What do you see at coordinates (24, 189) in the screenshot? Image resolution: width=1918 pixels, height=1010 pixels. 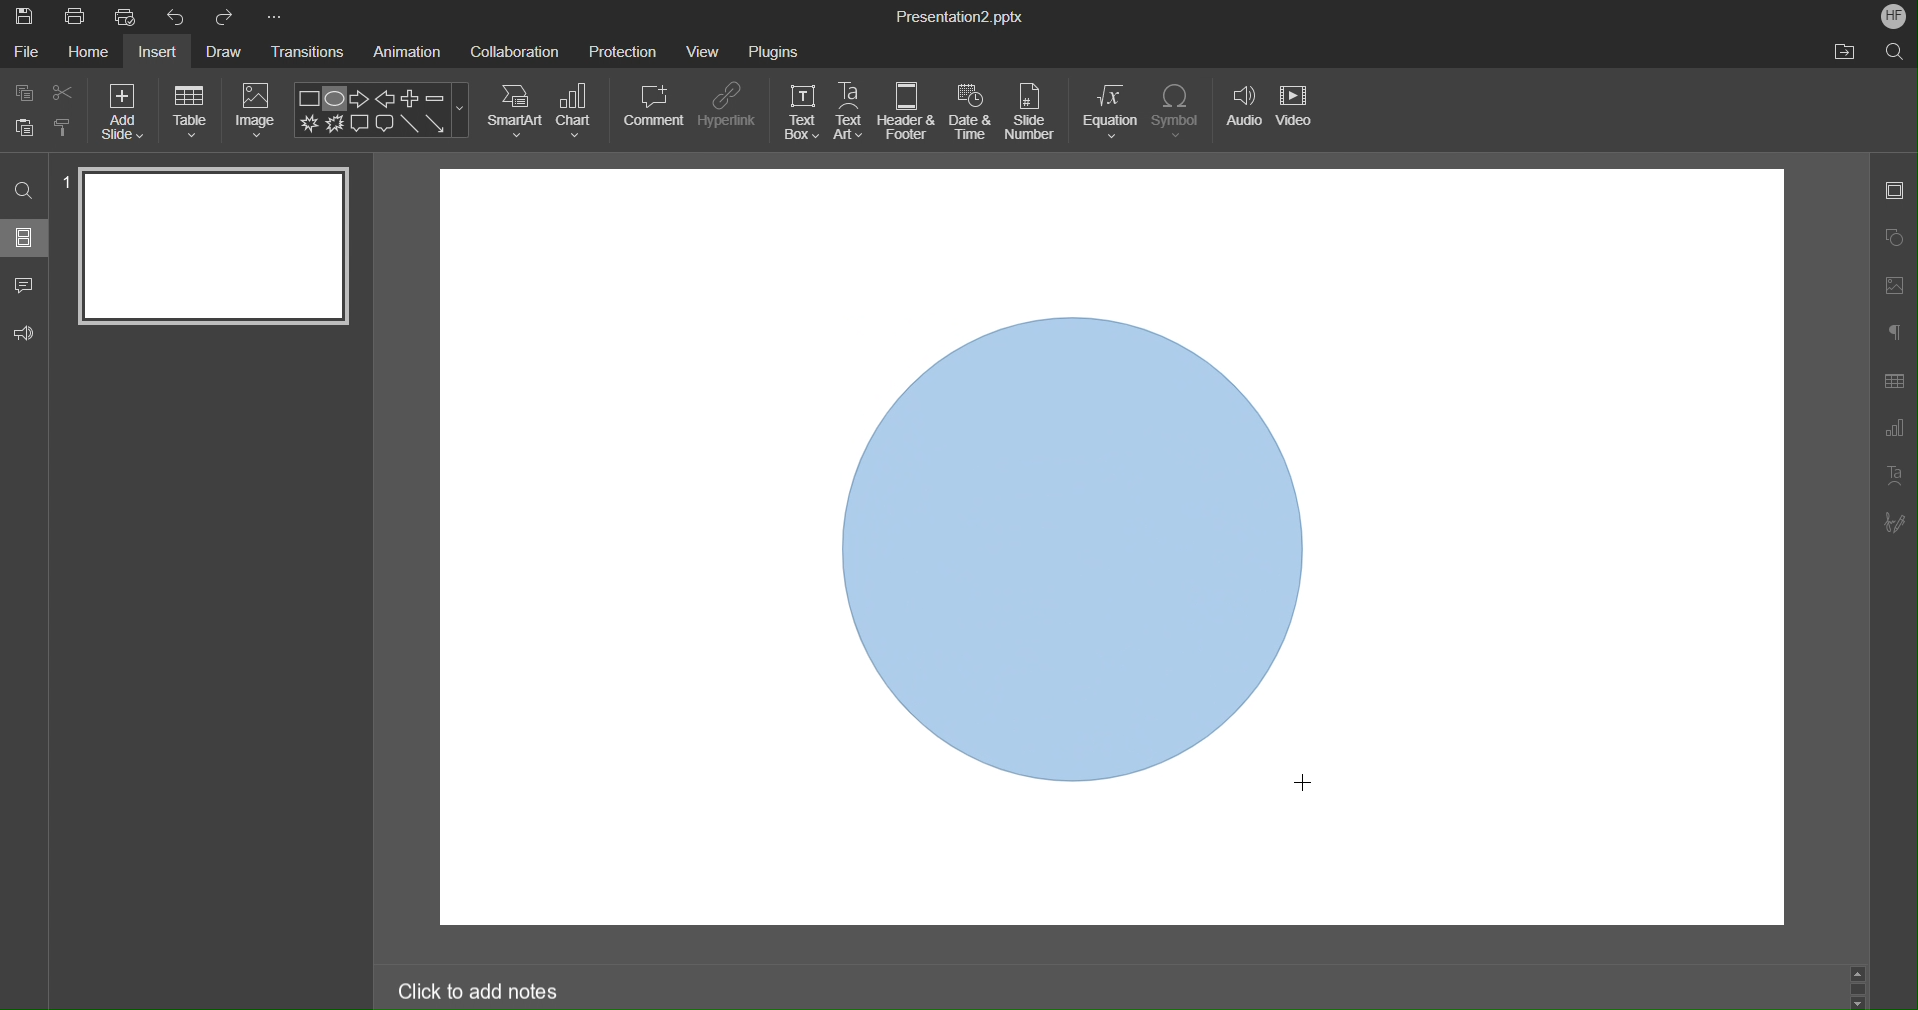 I see `Search` at bounding box center [24, 189].